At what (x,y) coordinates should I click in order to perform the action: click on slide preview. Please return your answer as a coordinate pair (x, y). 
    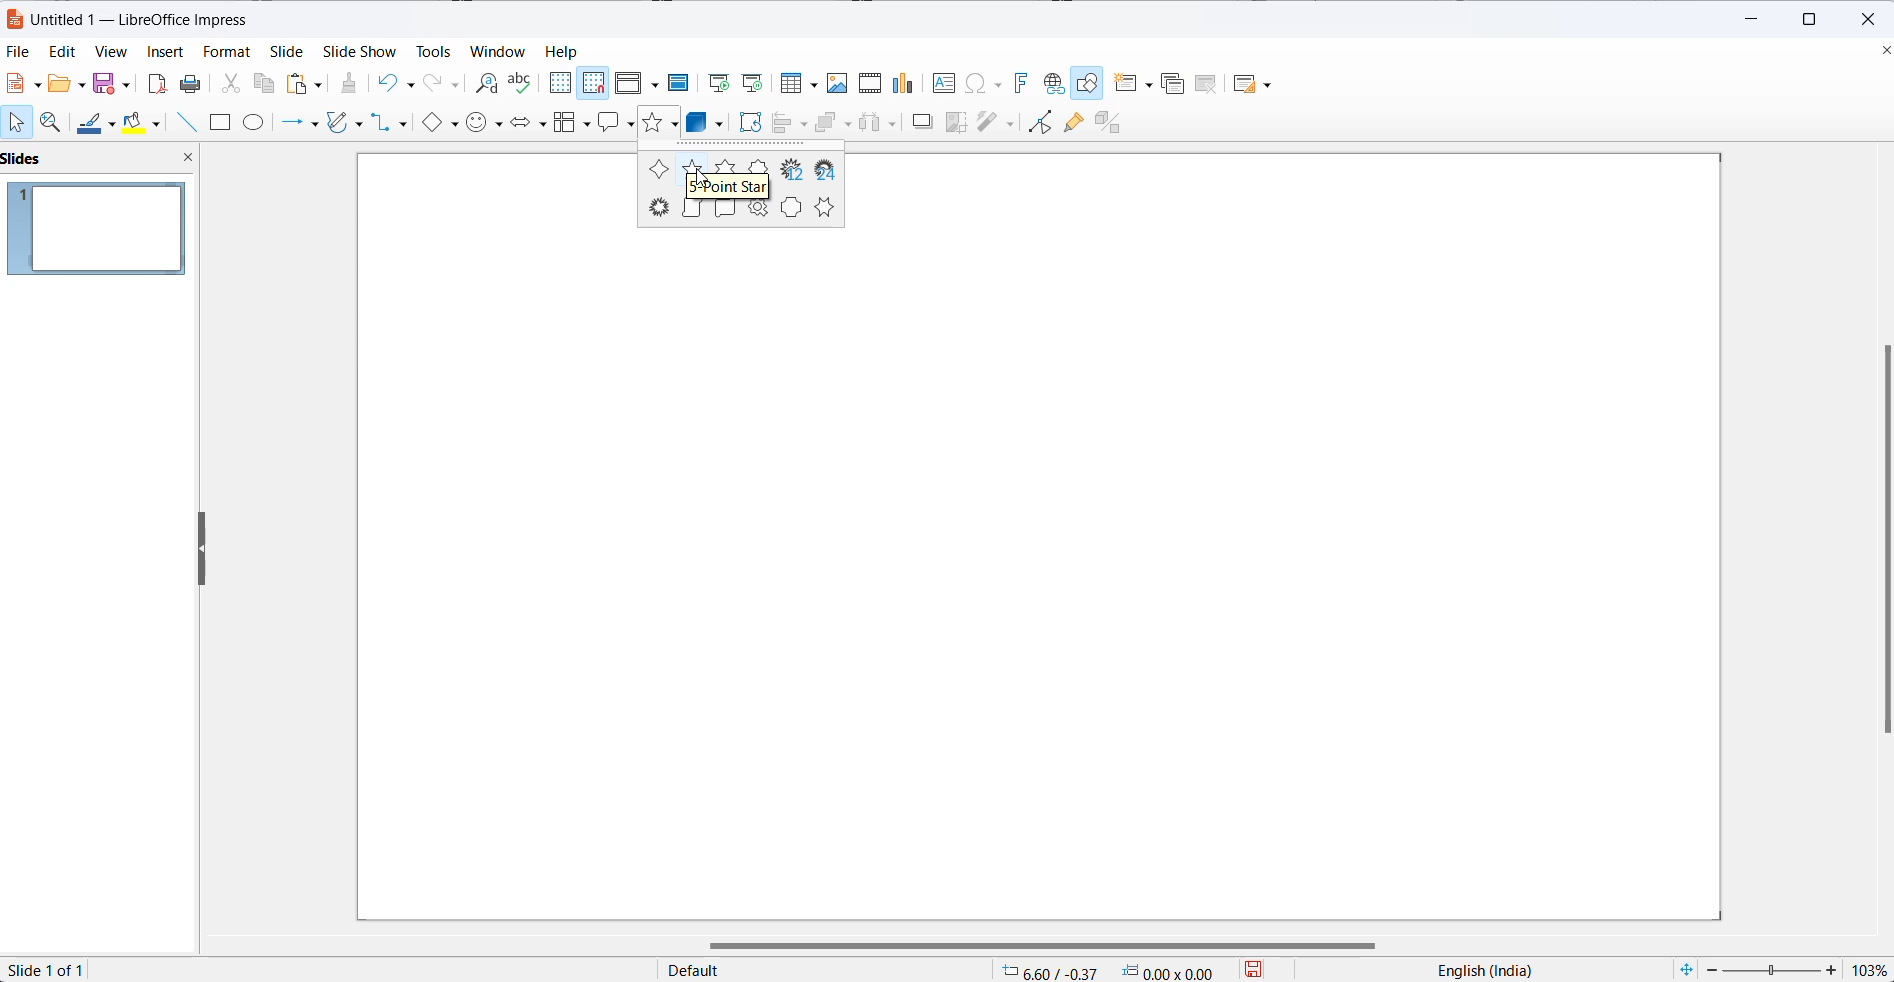
    Looking at the image, I should click on (97, 231).